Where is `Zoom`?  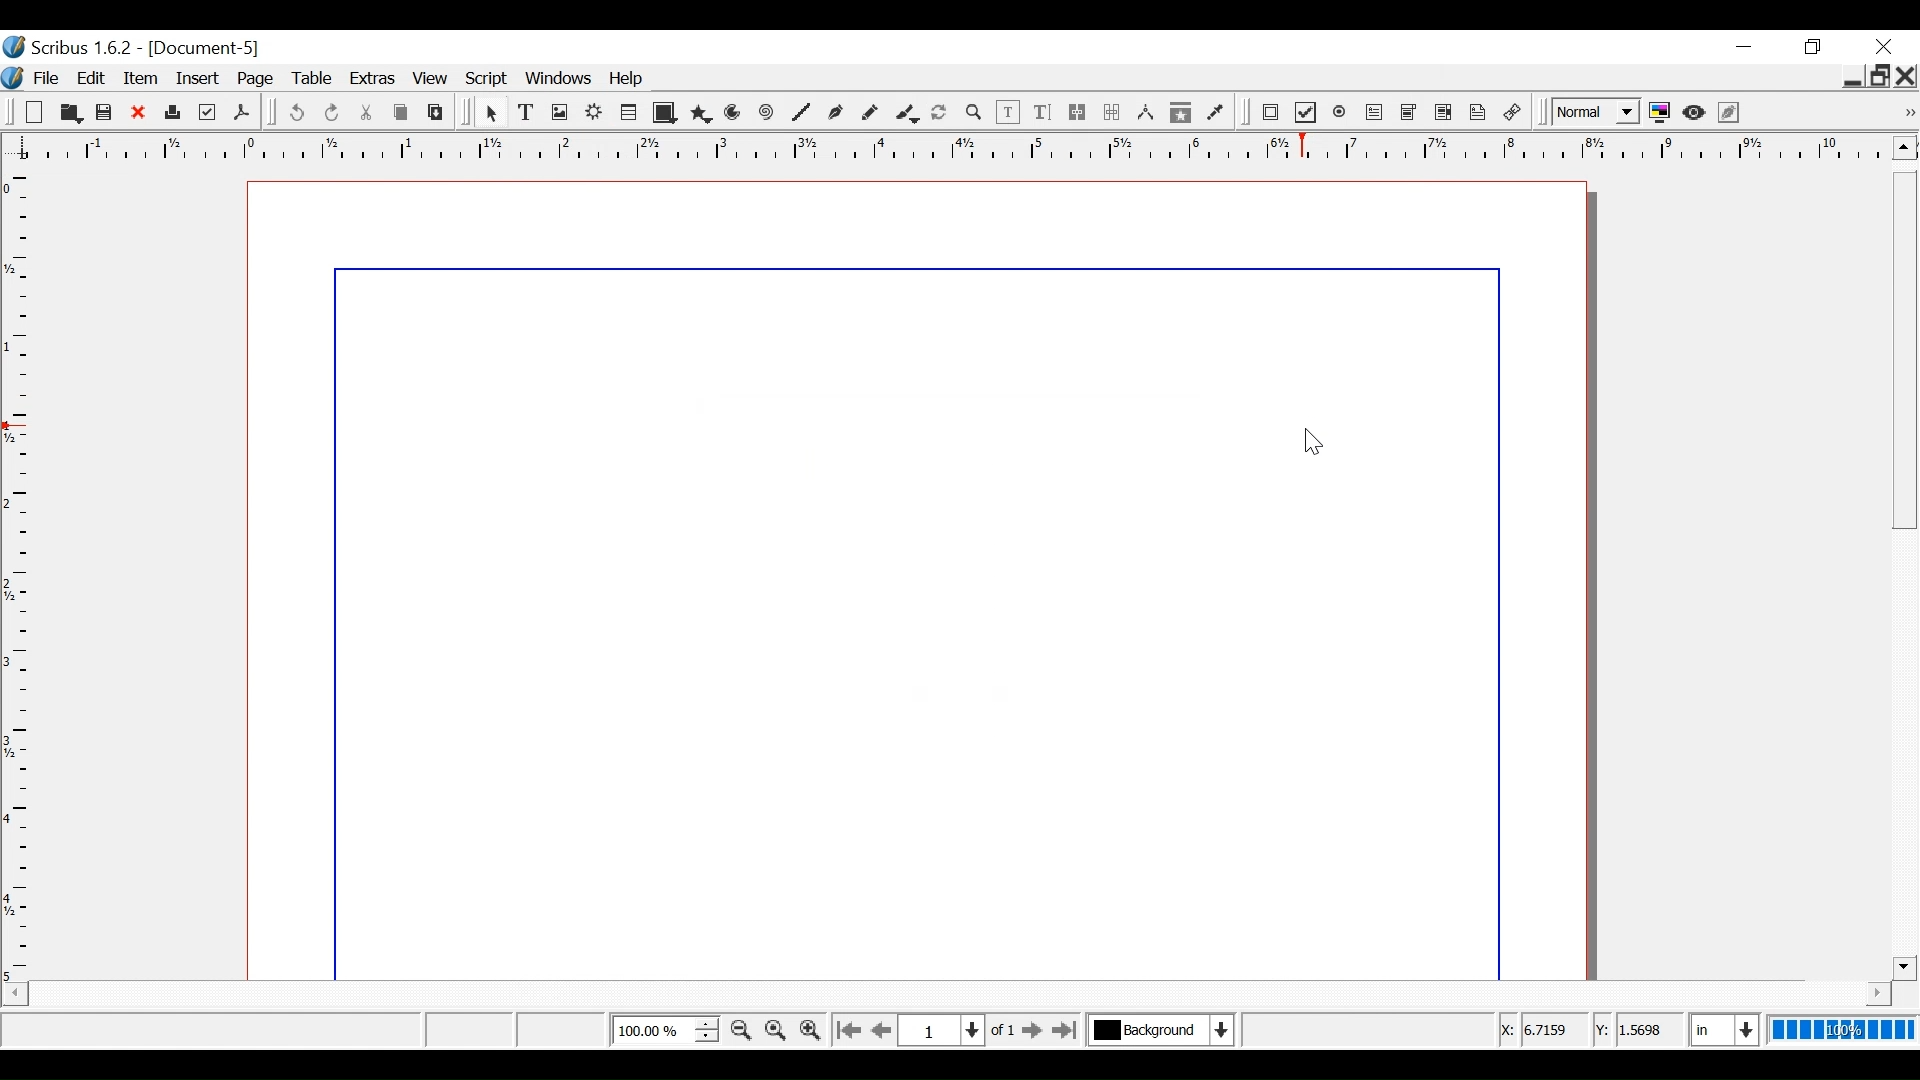 Zoom is located at coordinates (664, 1029).